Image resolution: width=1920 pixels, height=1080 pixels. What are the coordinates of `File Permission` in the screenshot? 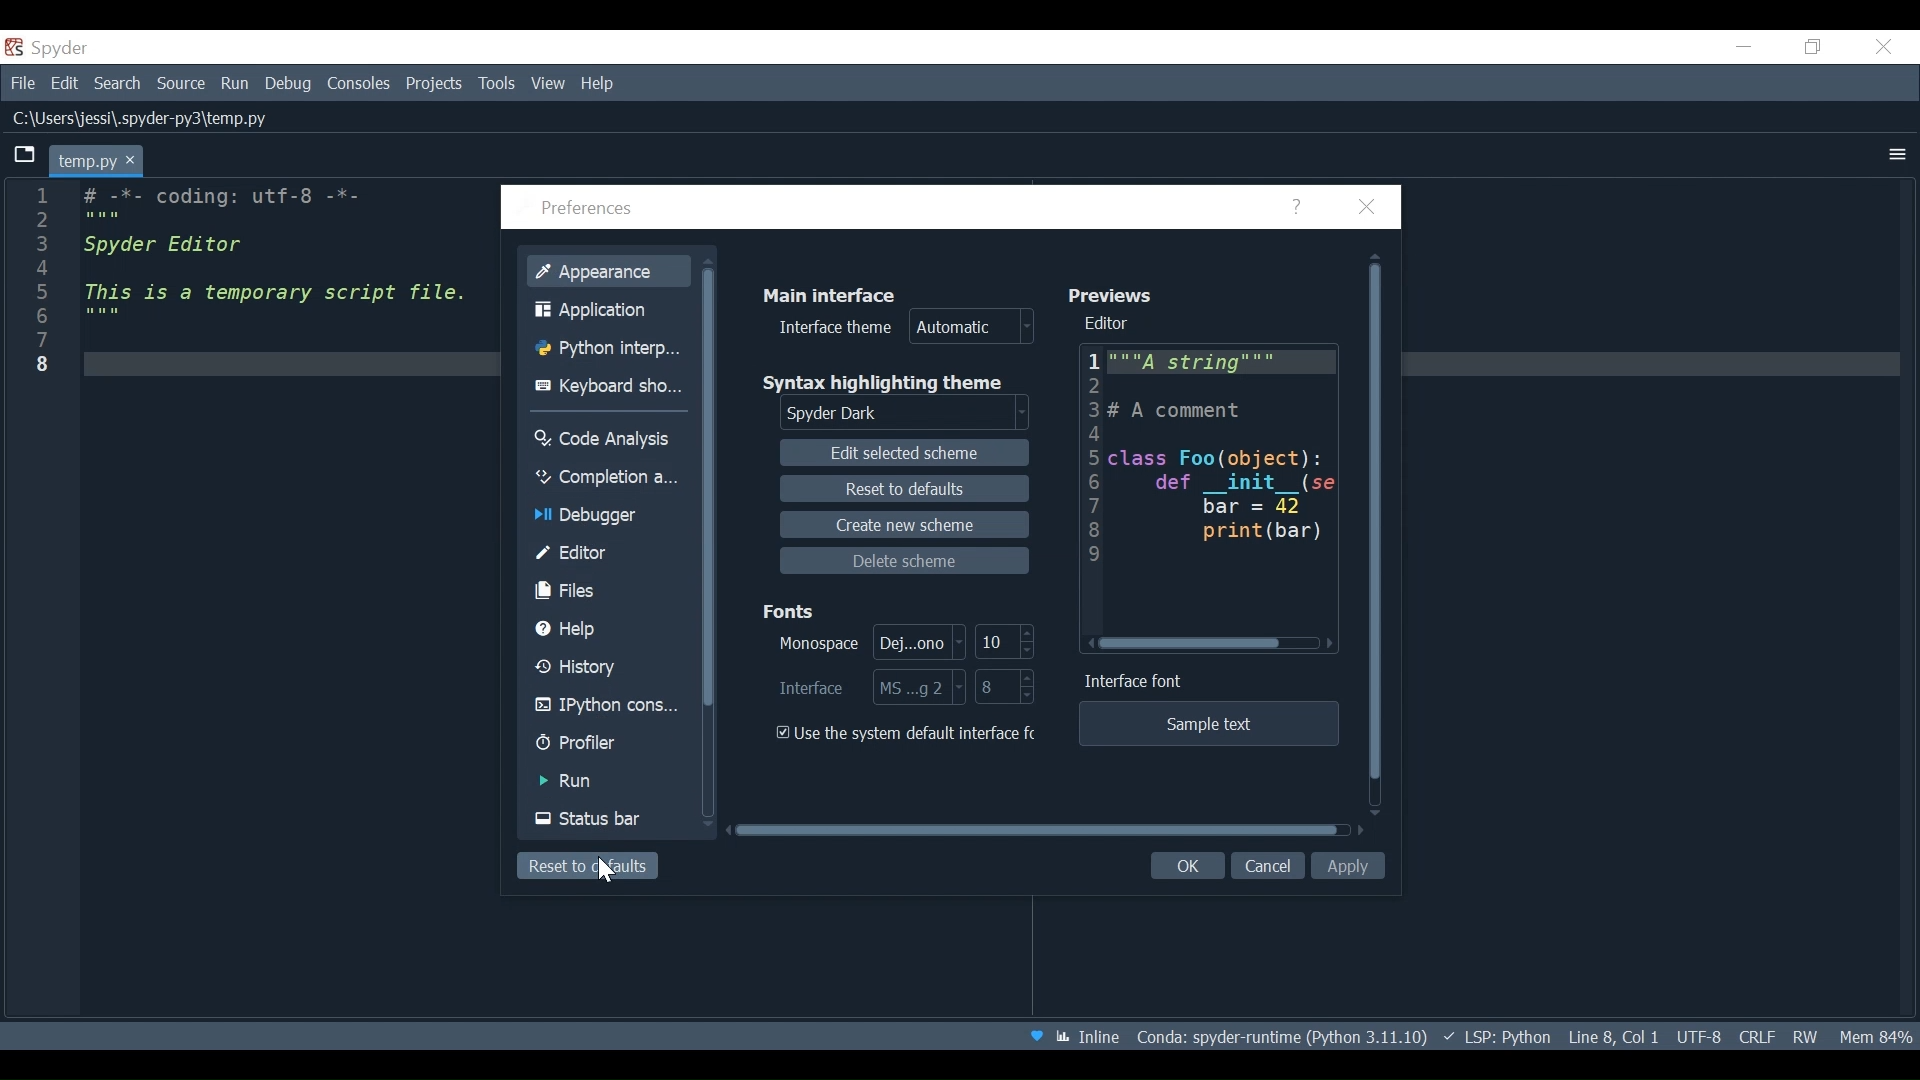 It's located at (1805, 1034).